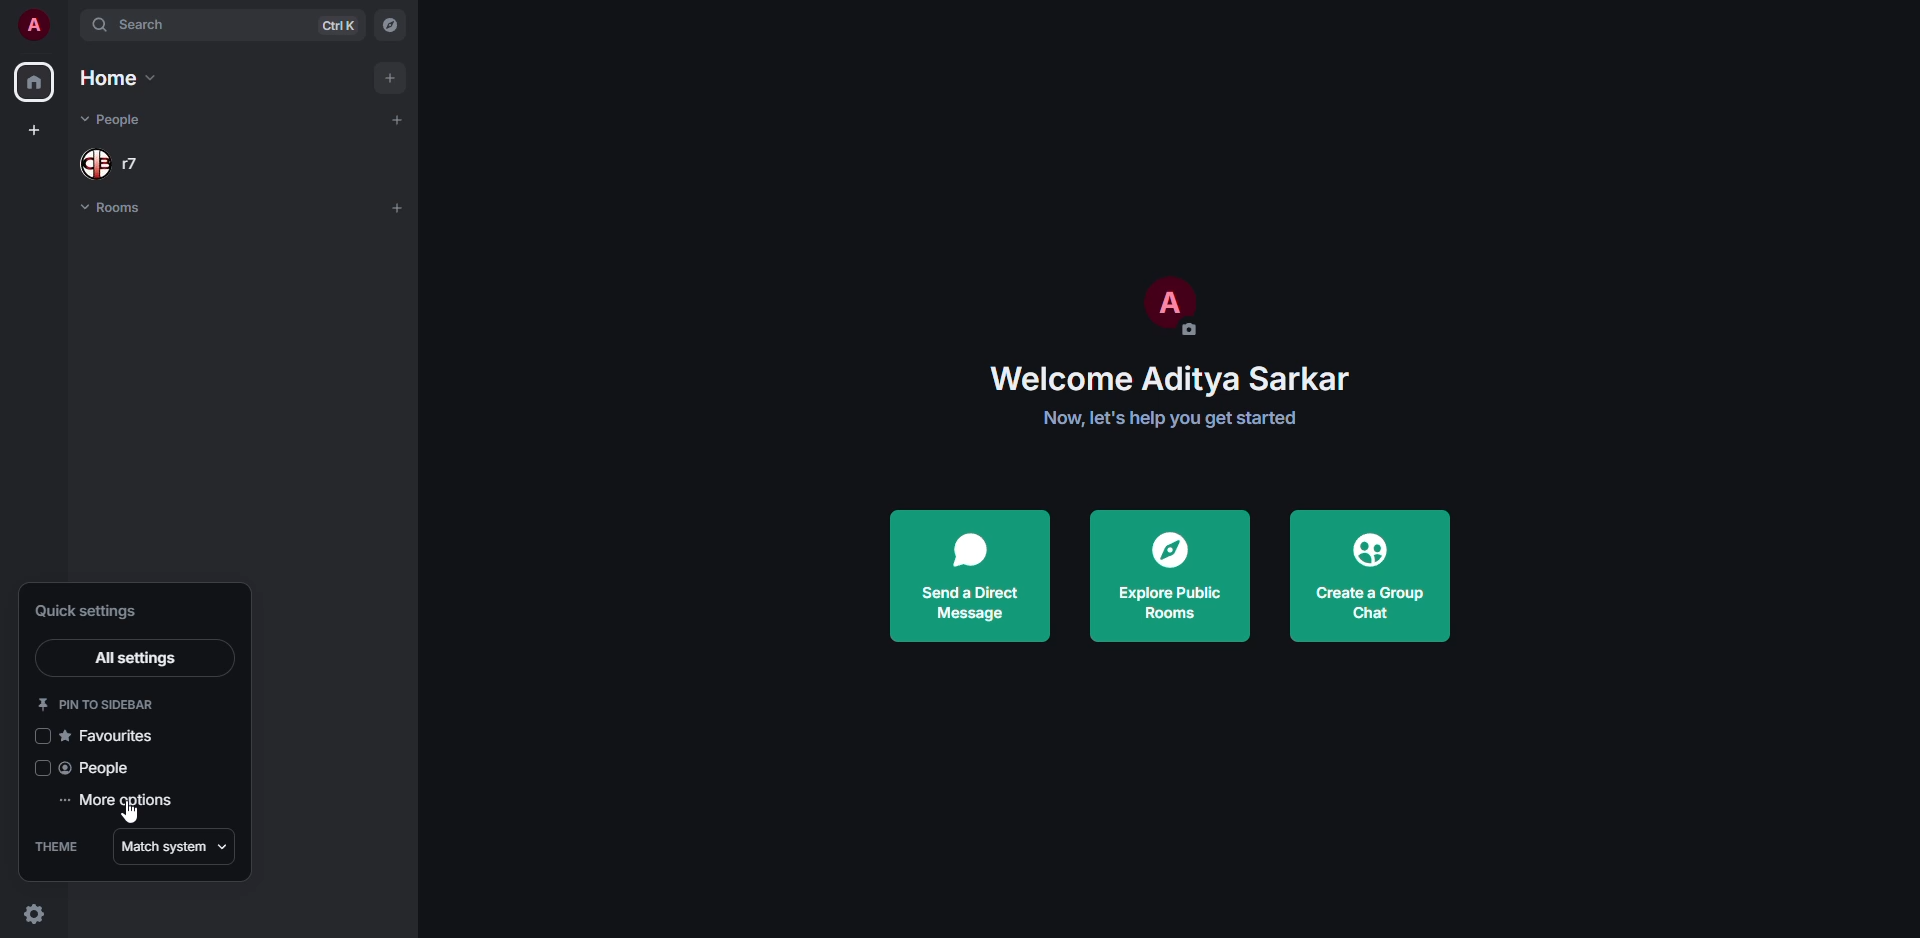  Describe the element at coordinates (32, 913) in the screenshot. I see `quick settings` at that location.